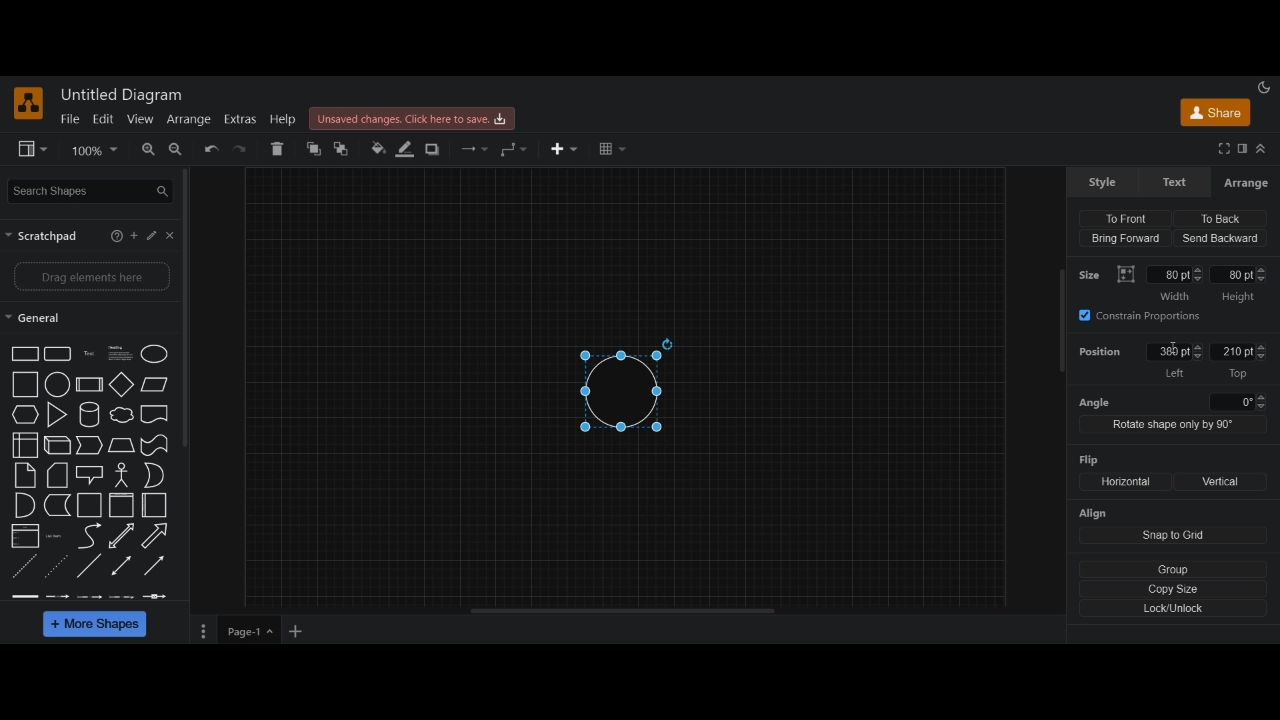 The image size is (1280, 720). I want to click on Page, so click(25, 476).